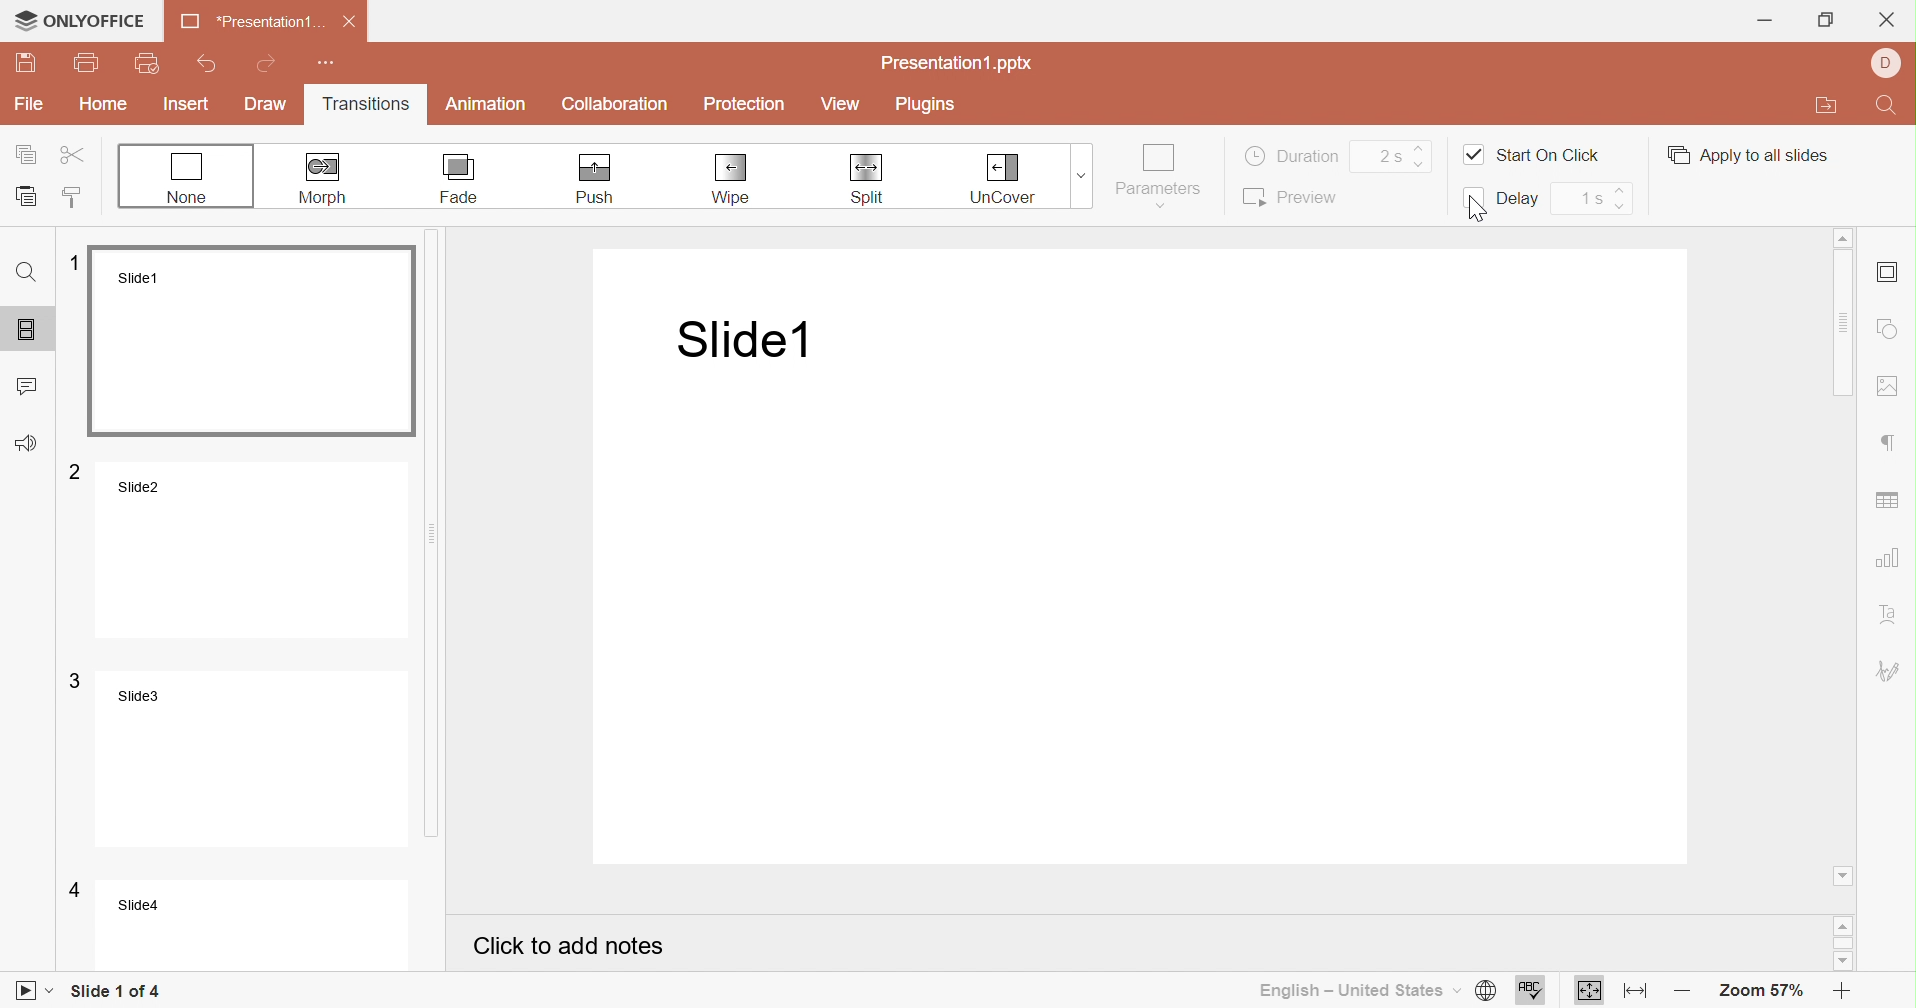  Describe the element at coordinates (1847, 238) in the screenshot. I see `Scroll up` at that location.